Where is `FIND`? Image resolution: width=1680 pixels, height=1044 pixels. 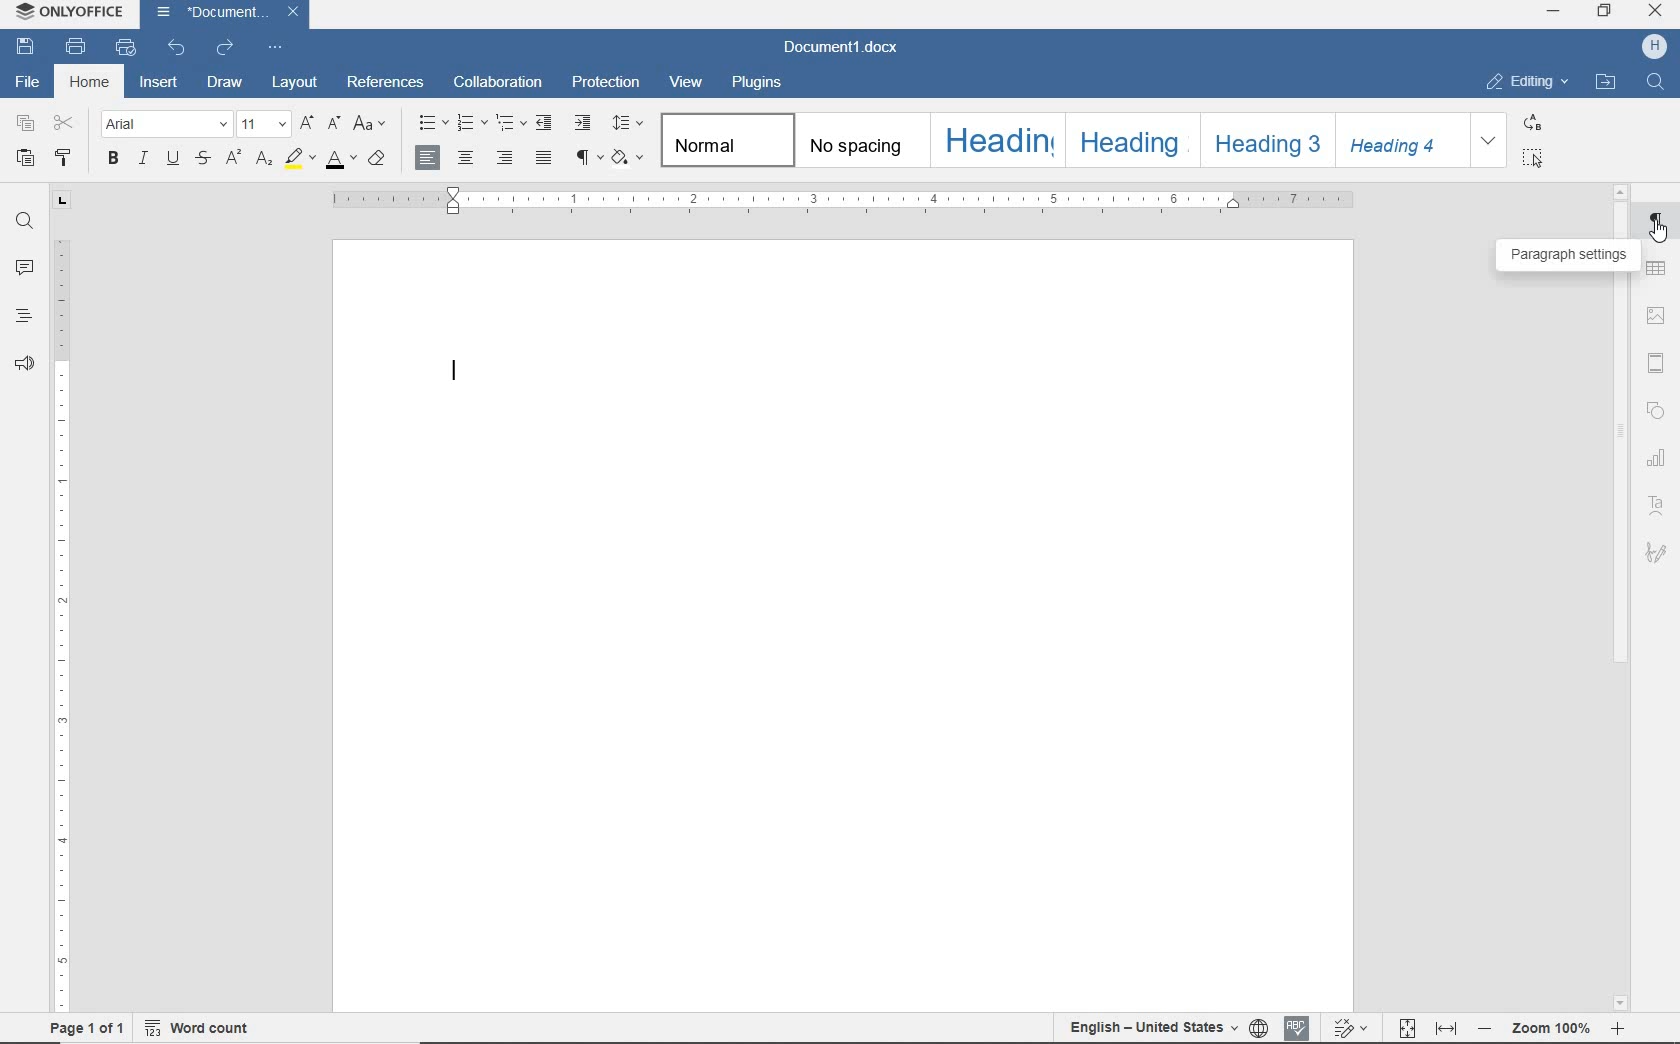
FIND is located at coordinates (1654, 86).